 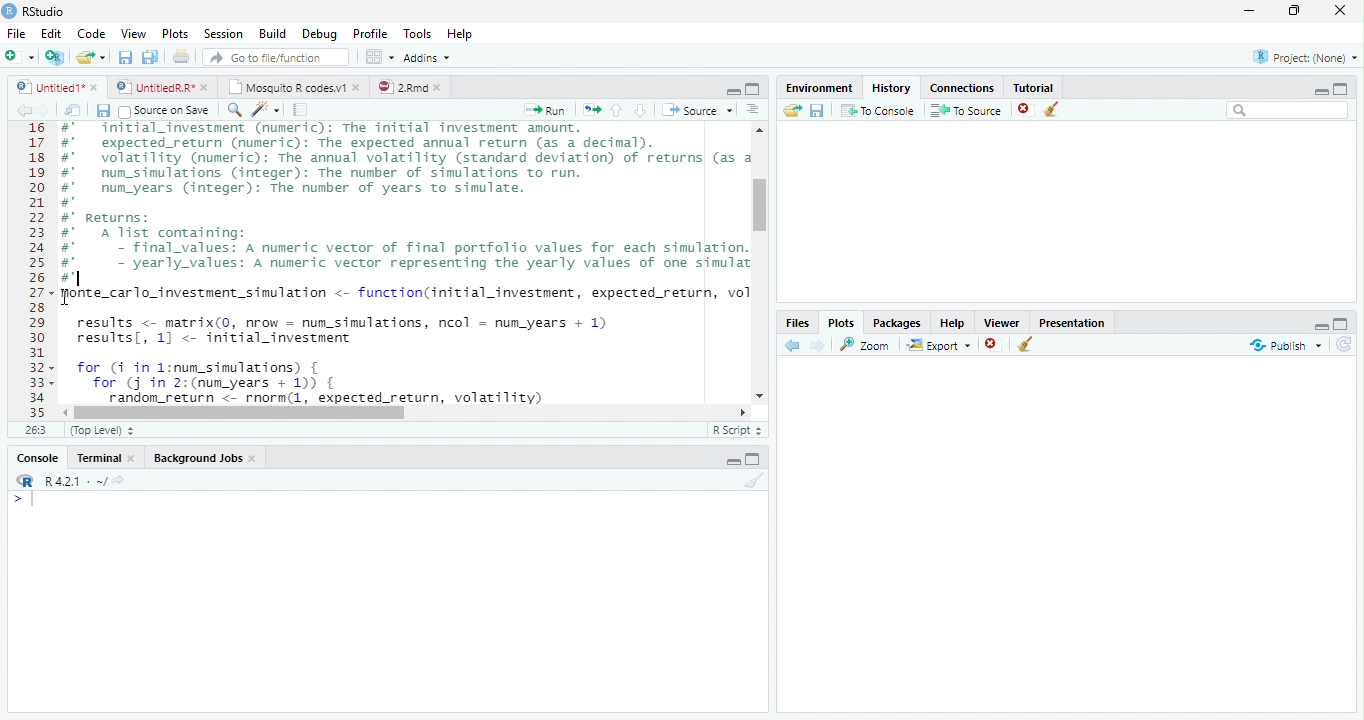 I want to click on Tools, so click(x=416, y=34).